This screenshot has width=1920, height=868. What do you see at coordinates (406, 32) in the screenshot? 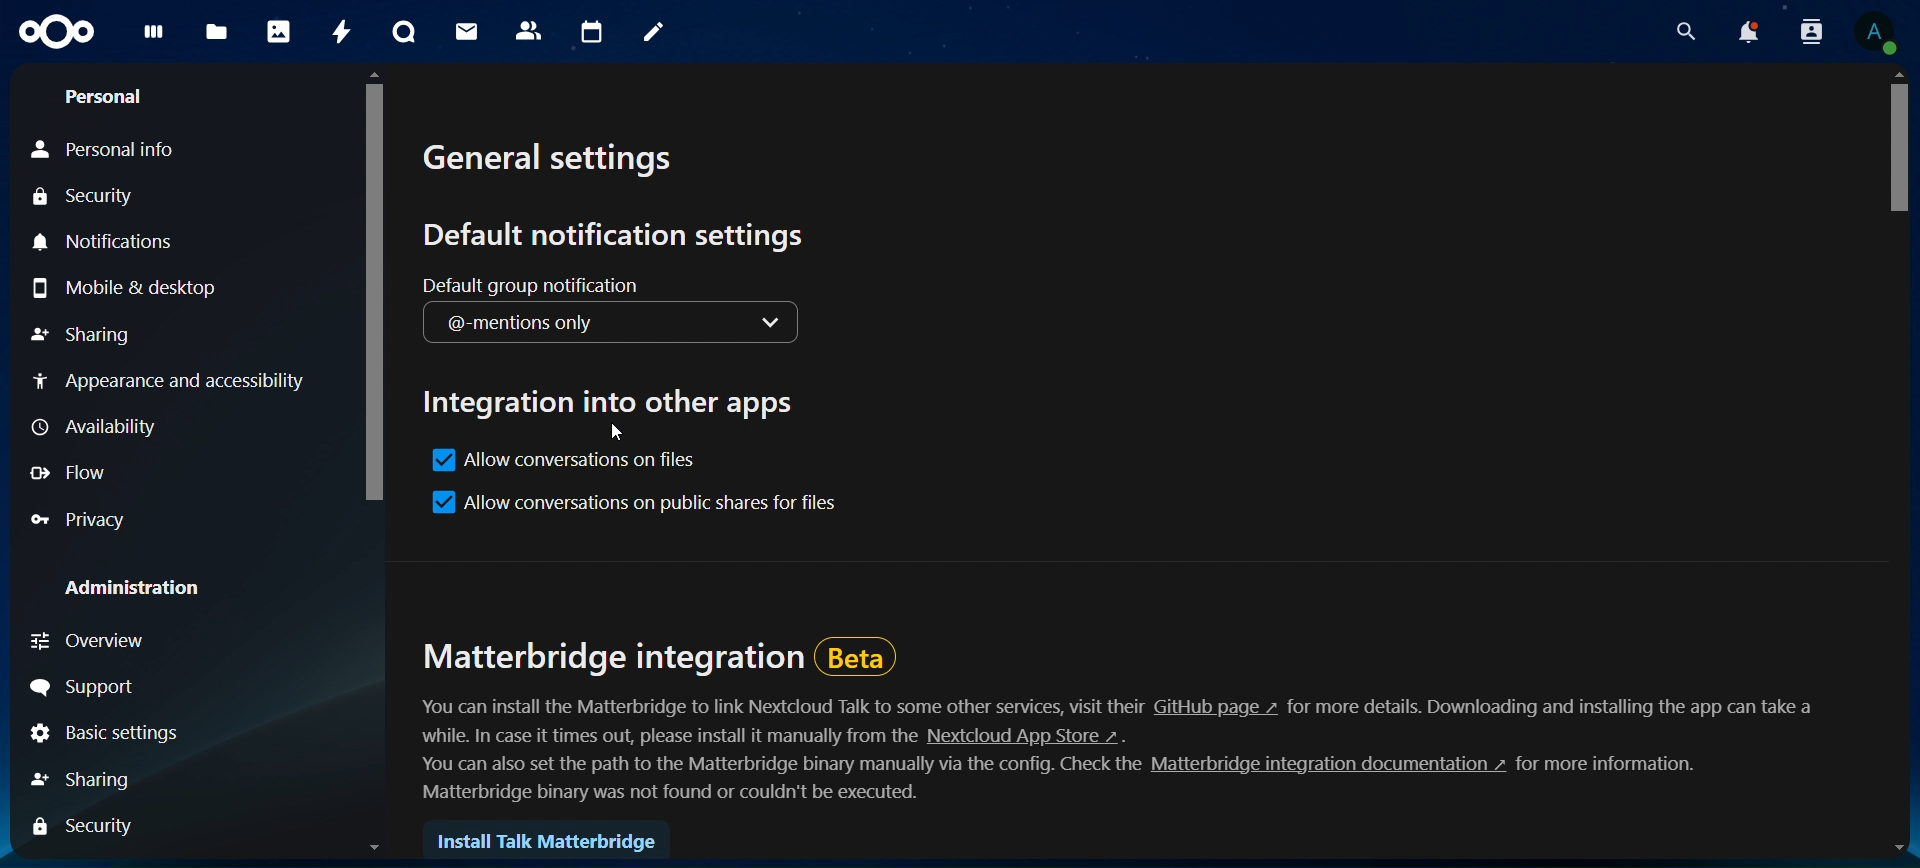
I see `talk` at bounding box center [406, 32].